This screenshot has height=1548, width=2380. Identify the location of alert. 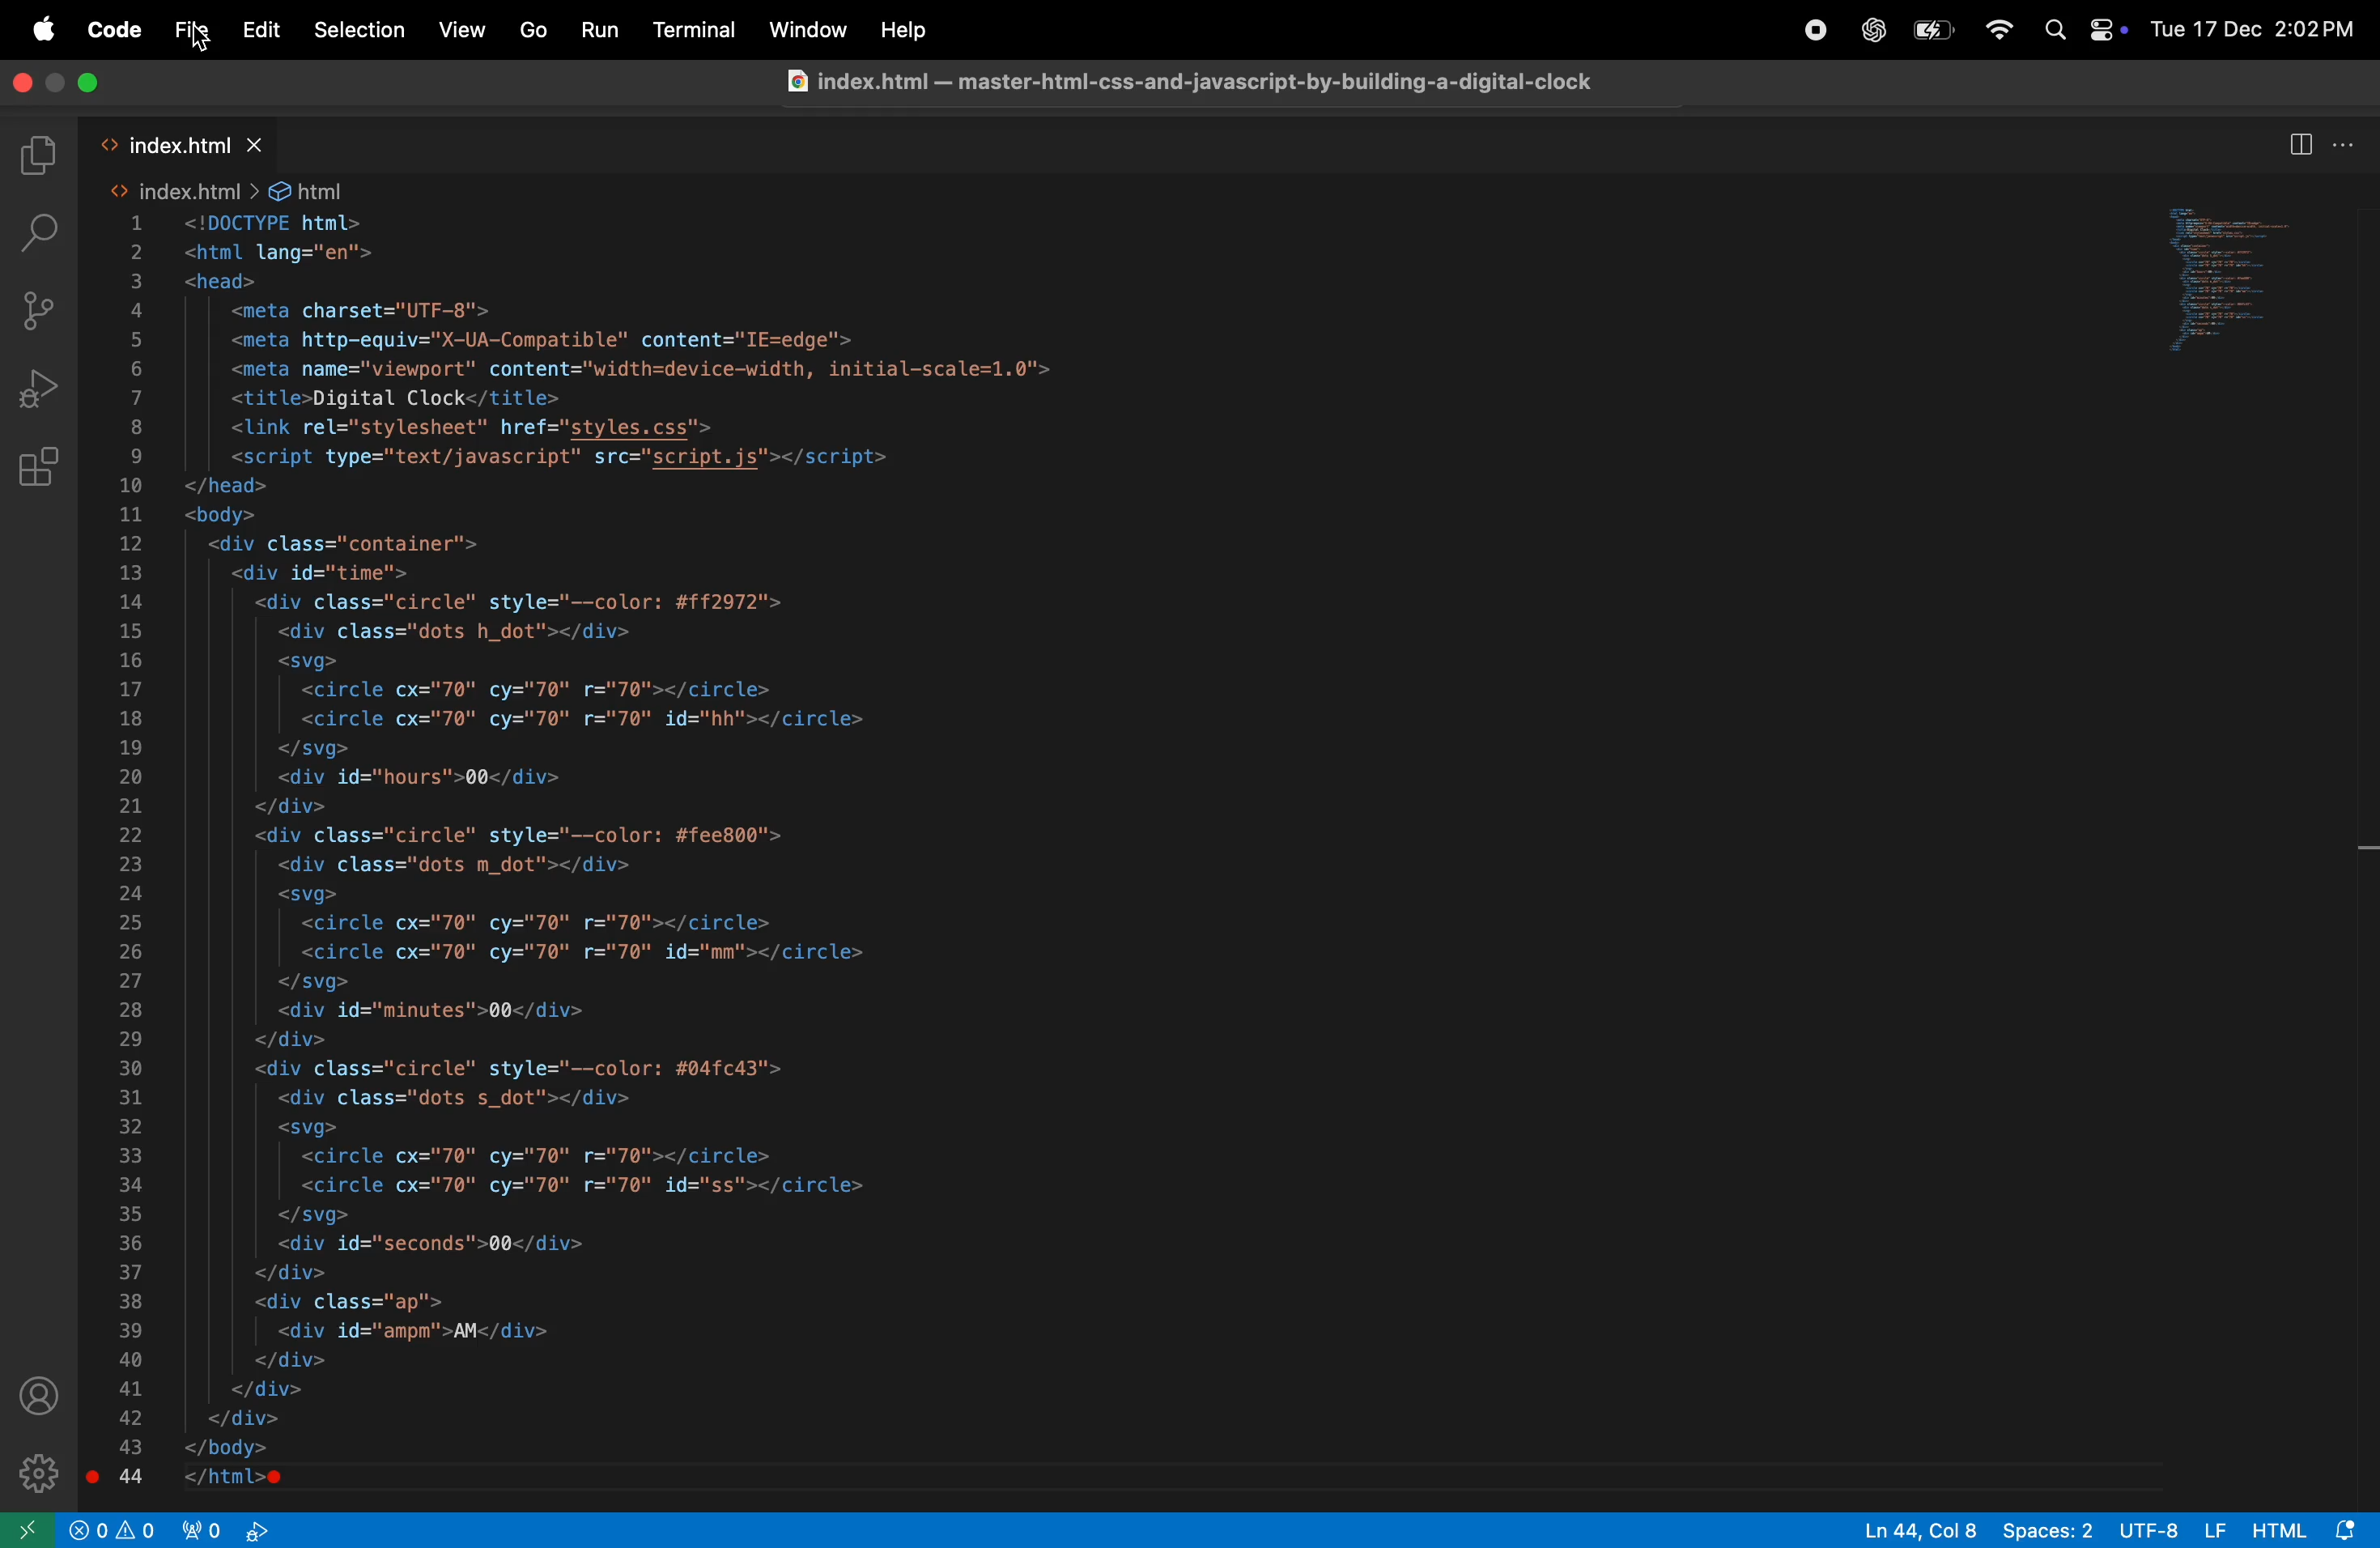
(140, 1528).